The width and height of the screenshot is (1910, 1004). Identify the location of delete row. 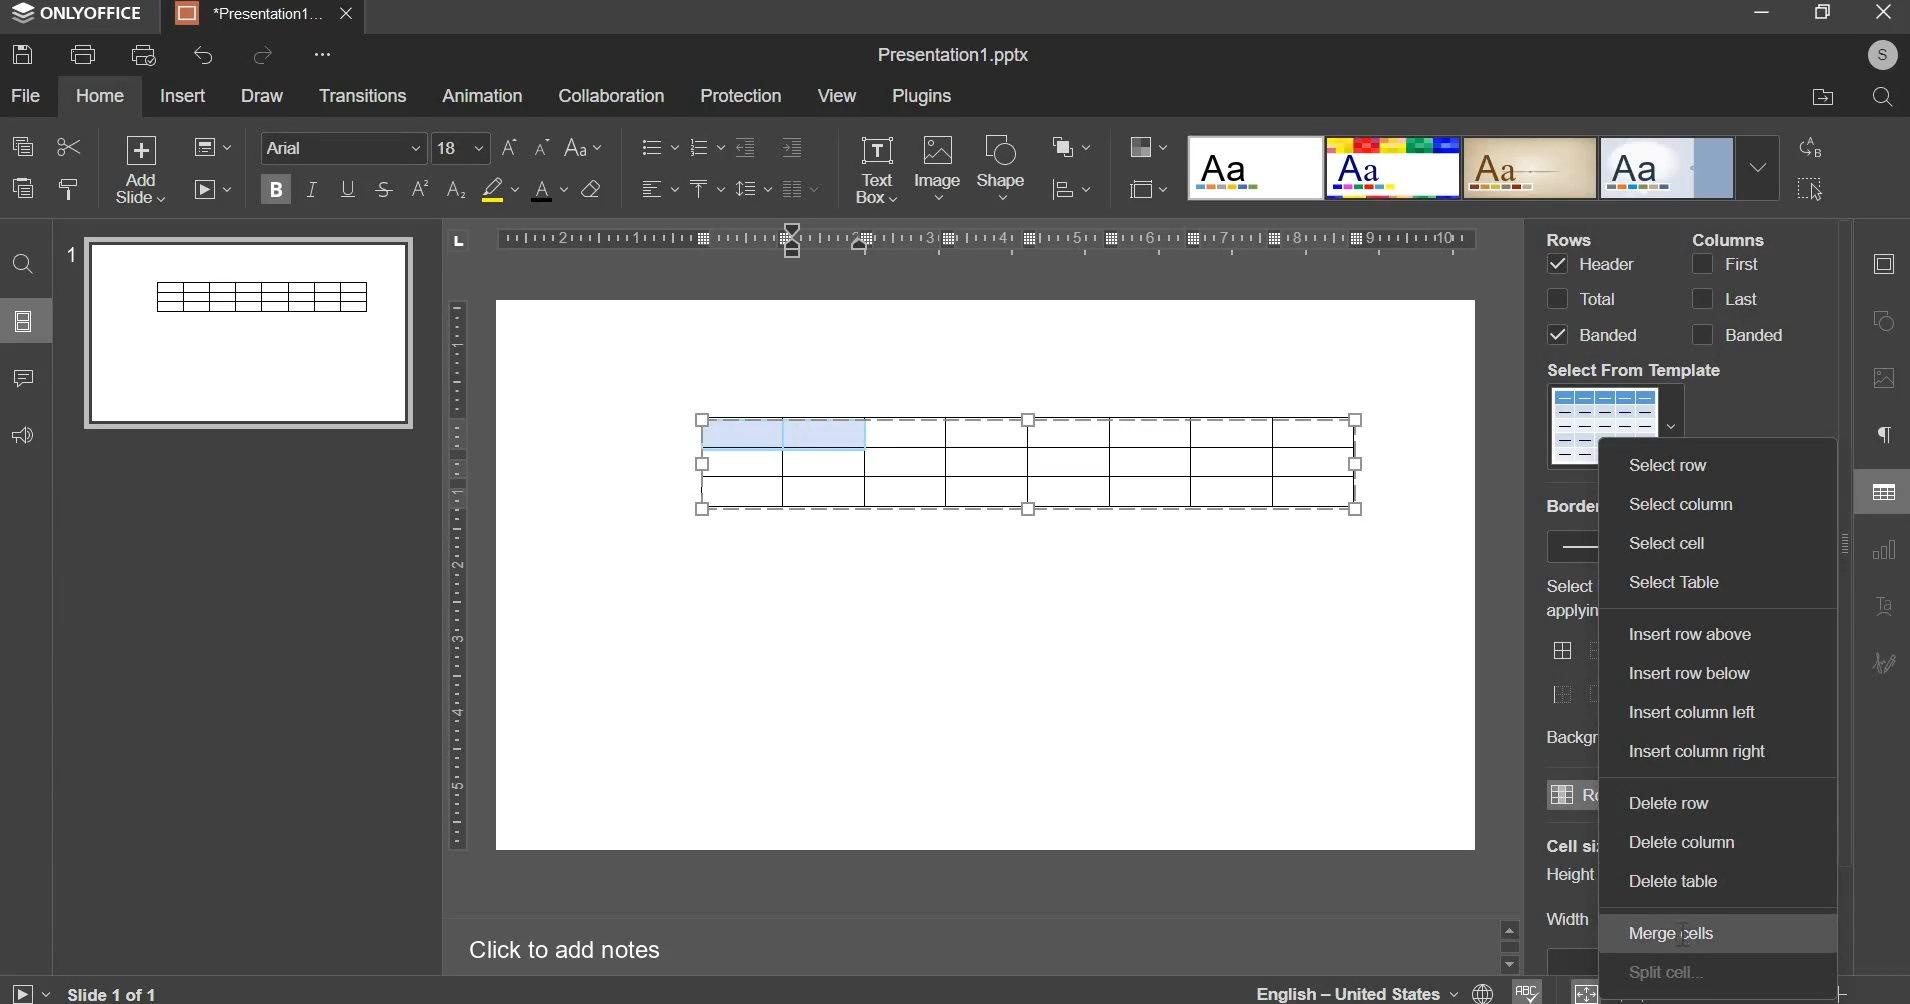
(1670, 804).